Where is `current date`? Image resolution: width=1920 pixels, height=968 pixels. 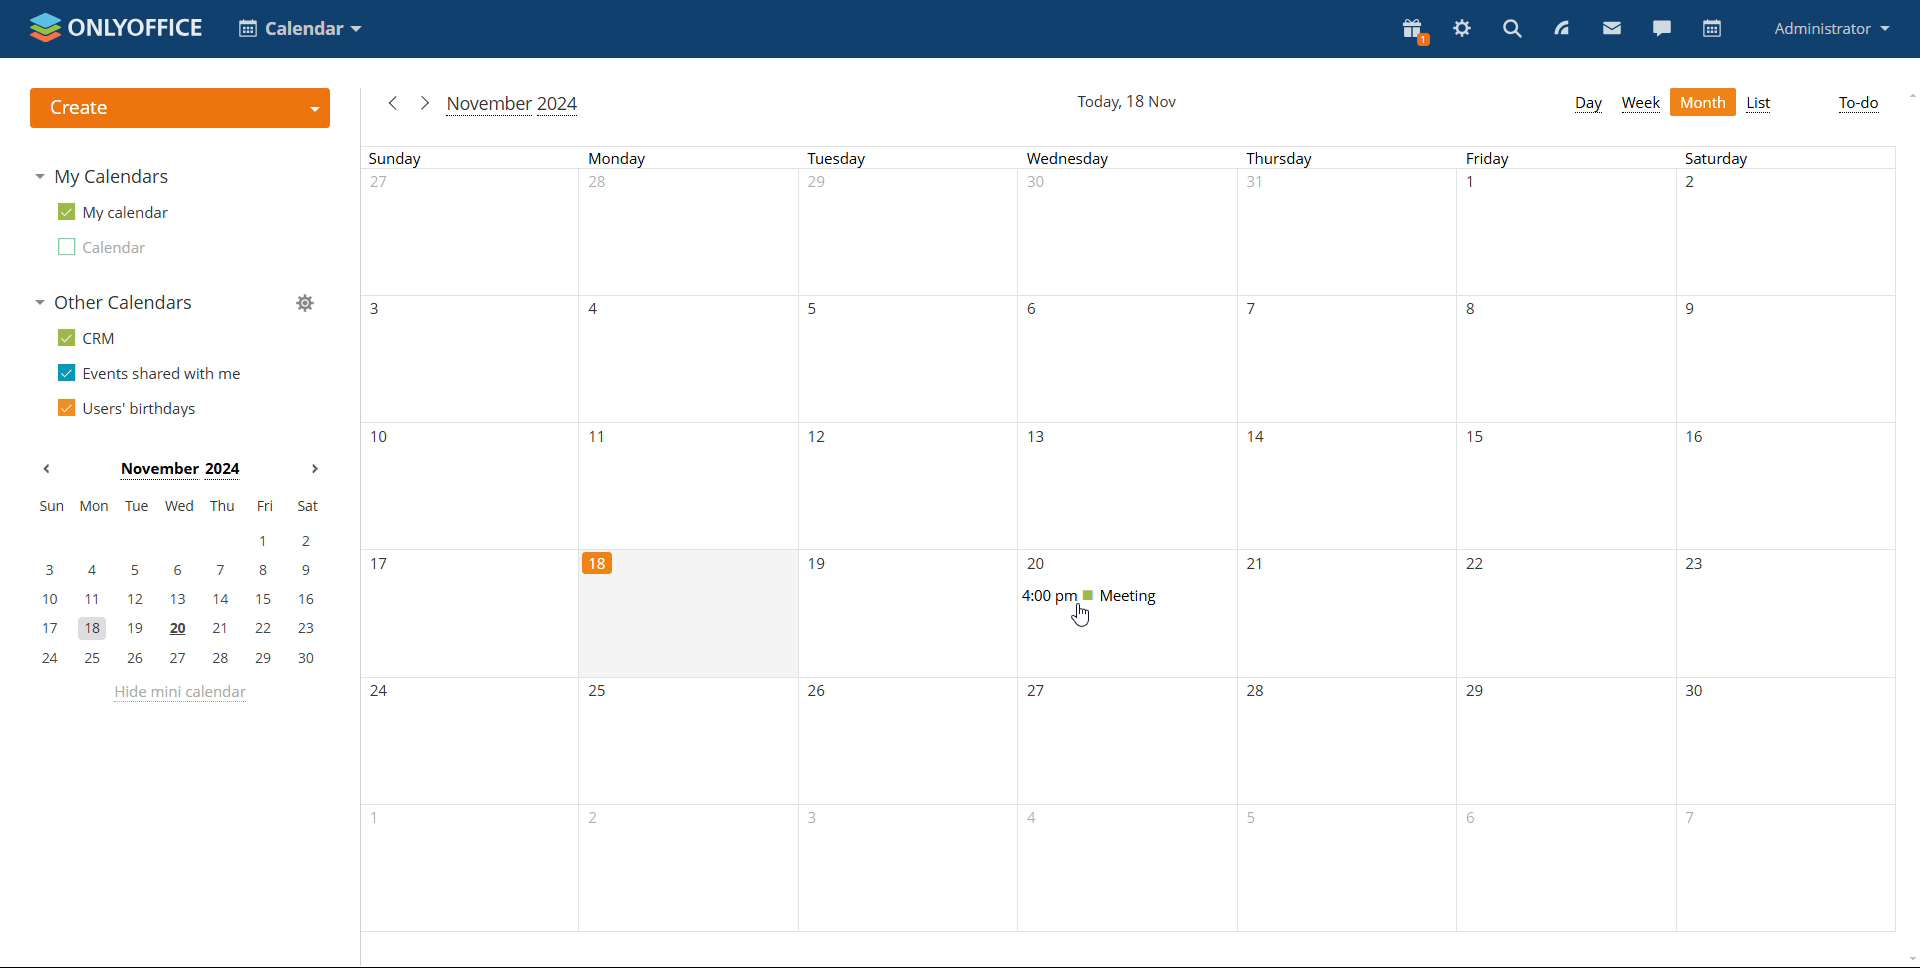
current date is located at coordinates (1128, 102).